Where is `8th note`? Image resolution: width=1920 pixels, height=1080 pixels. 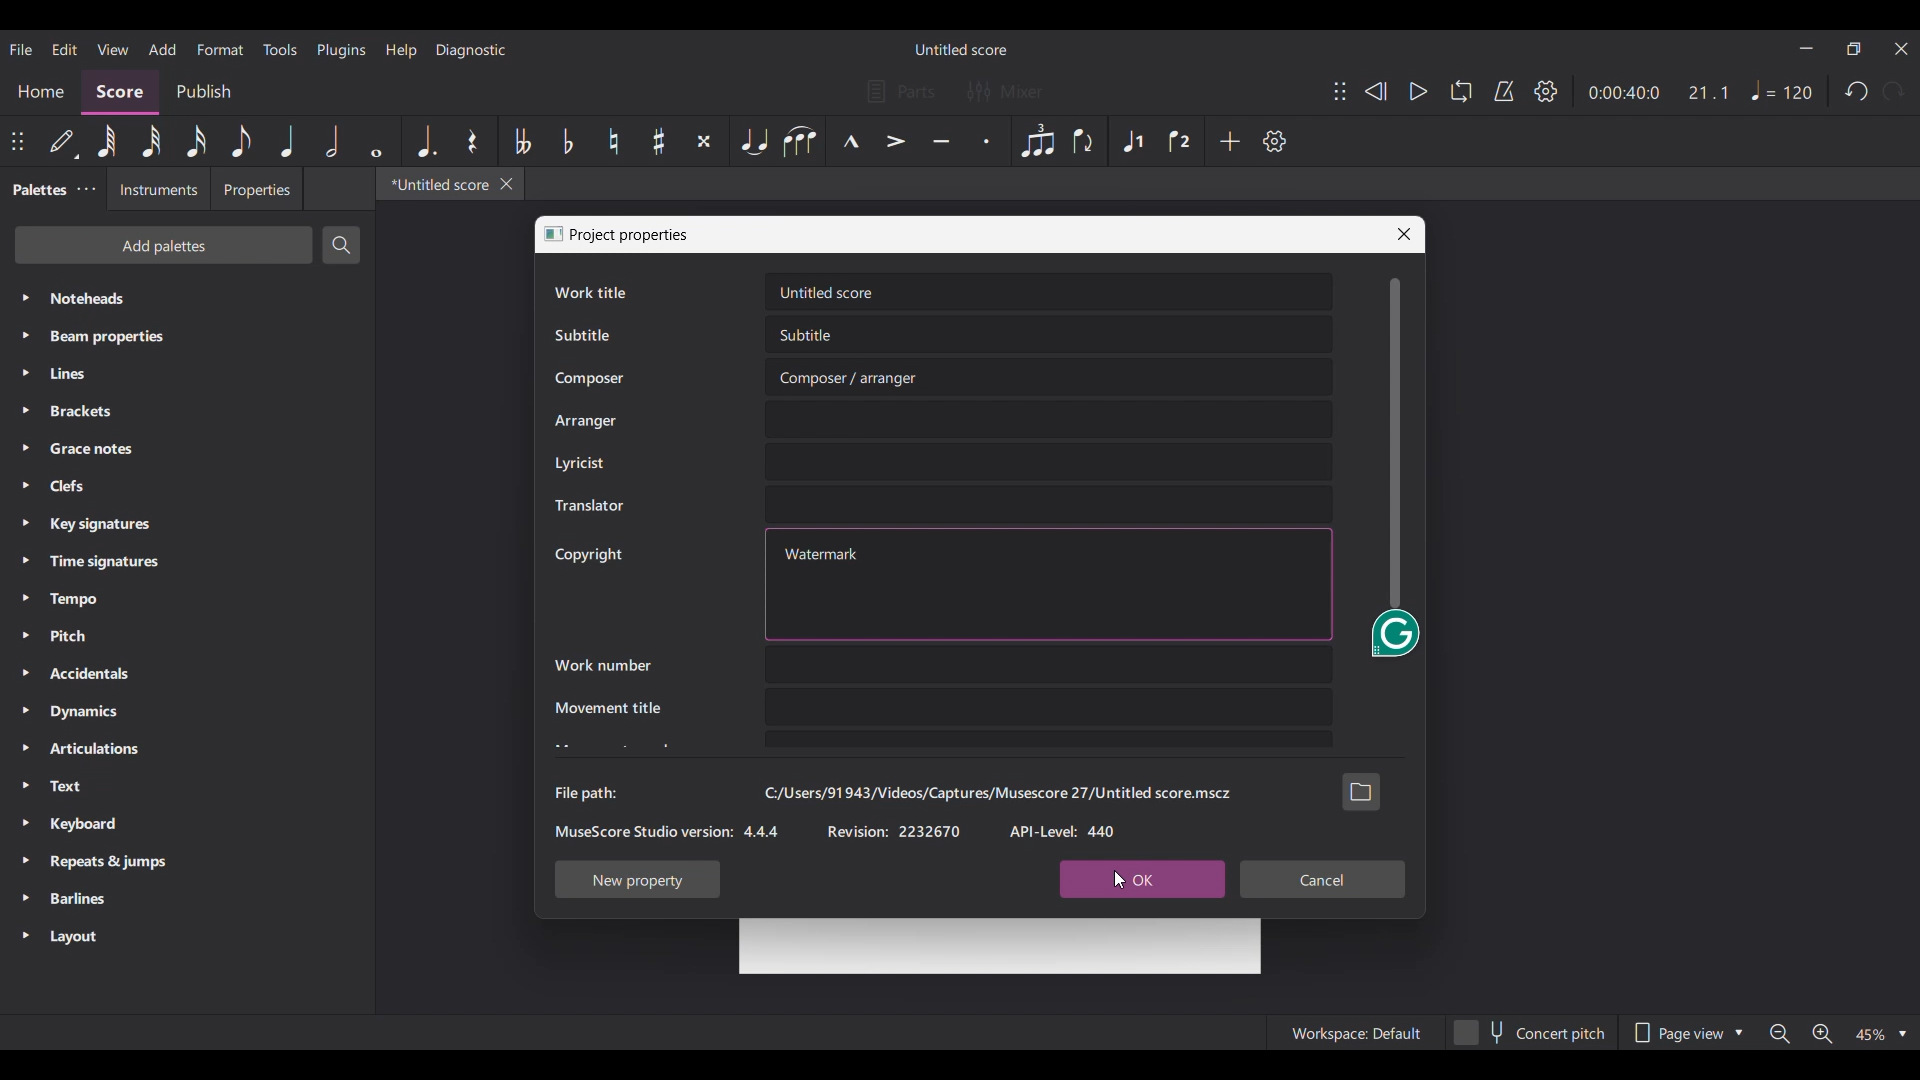 8th note is located at coordinates (241, 141).